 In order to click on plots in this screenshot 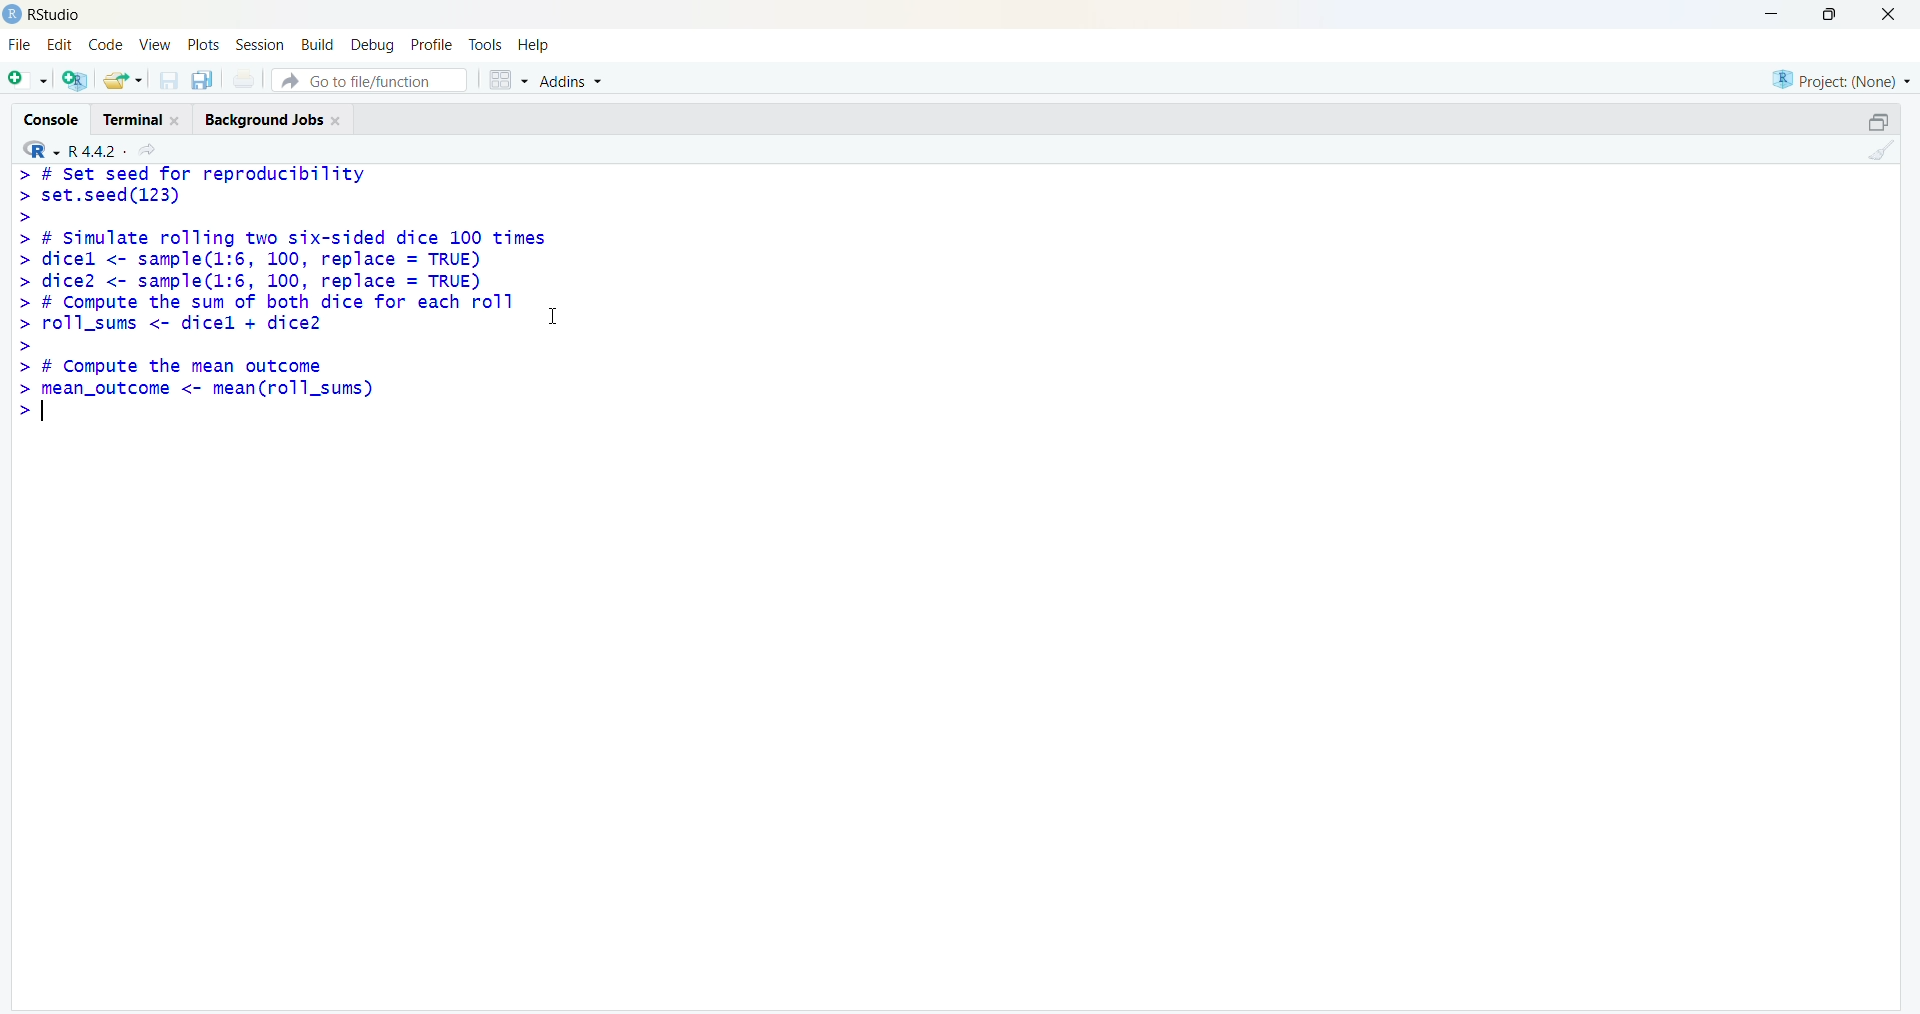, I will do `click(204, 43)`.